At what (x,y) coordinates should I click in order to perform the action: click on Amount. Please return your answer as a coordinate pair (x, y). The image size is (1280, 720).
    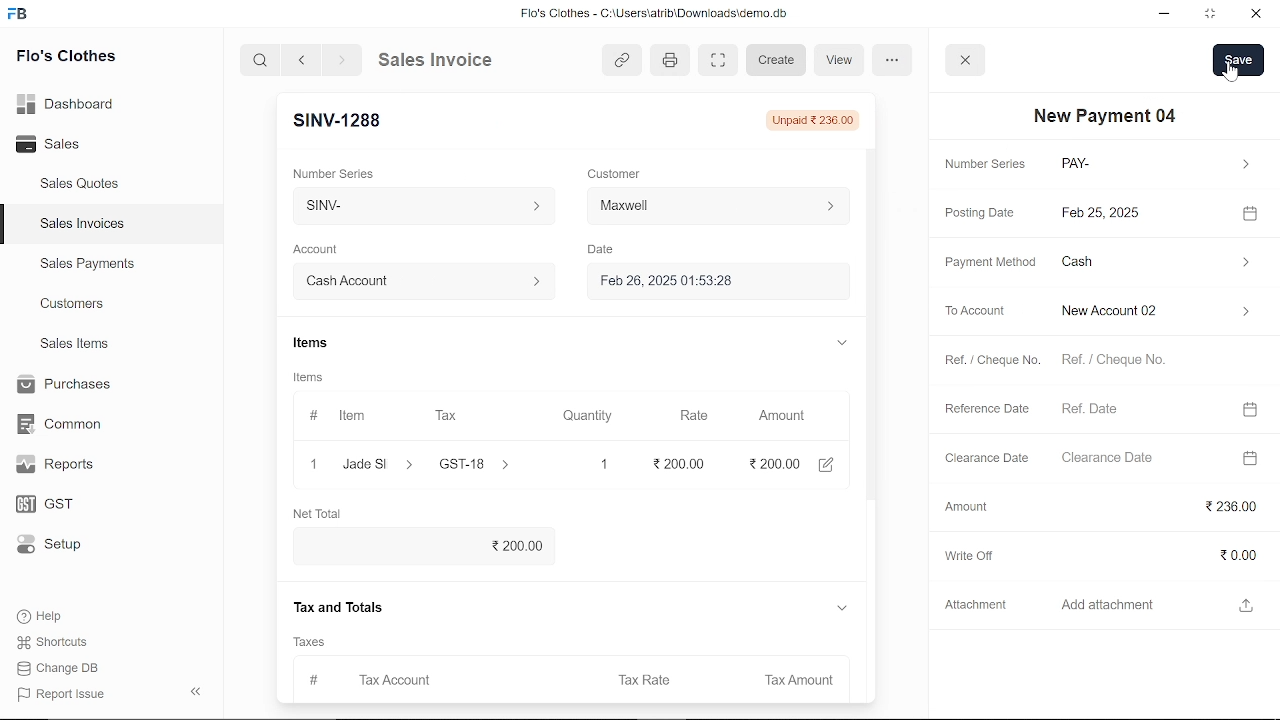
    Looking at the image, I should click on (781, 416).